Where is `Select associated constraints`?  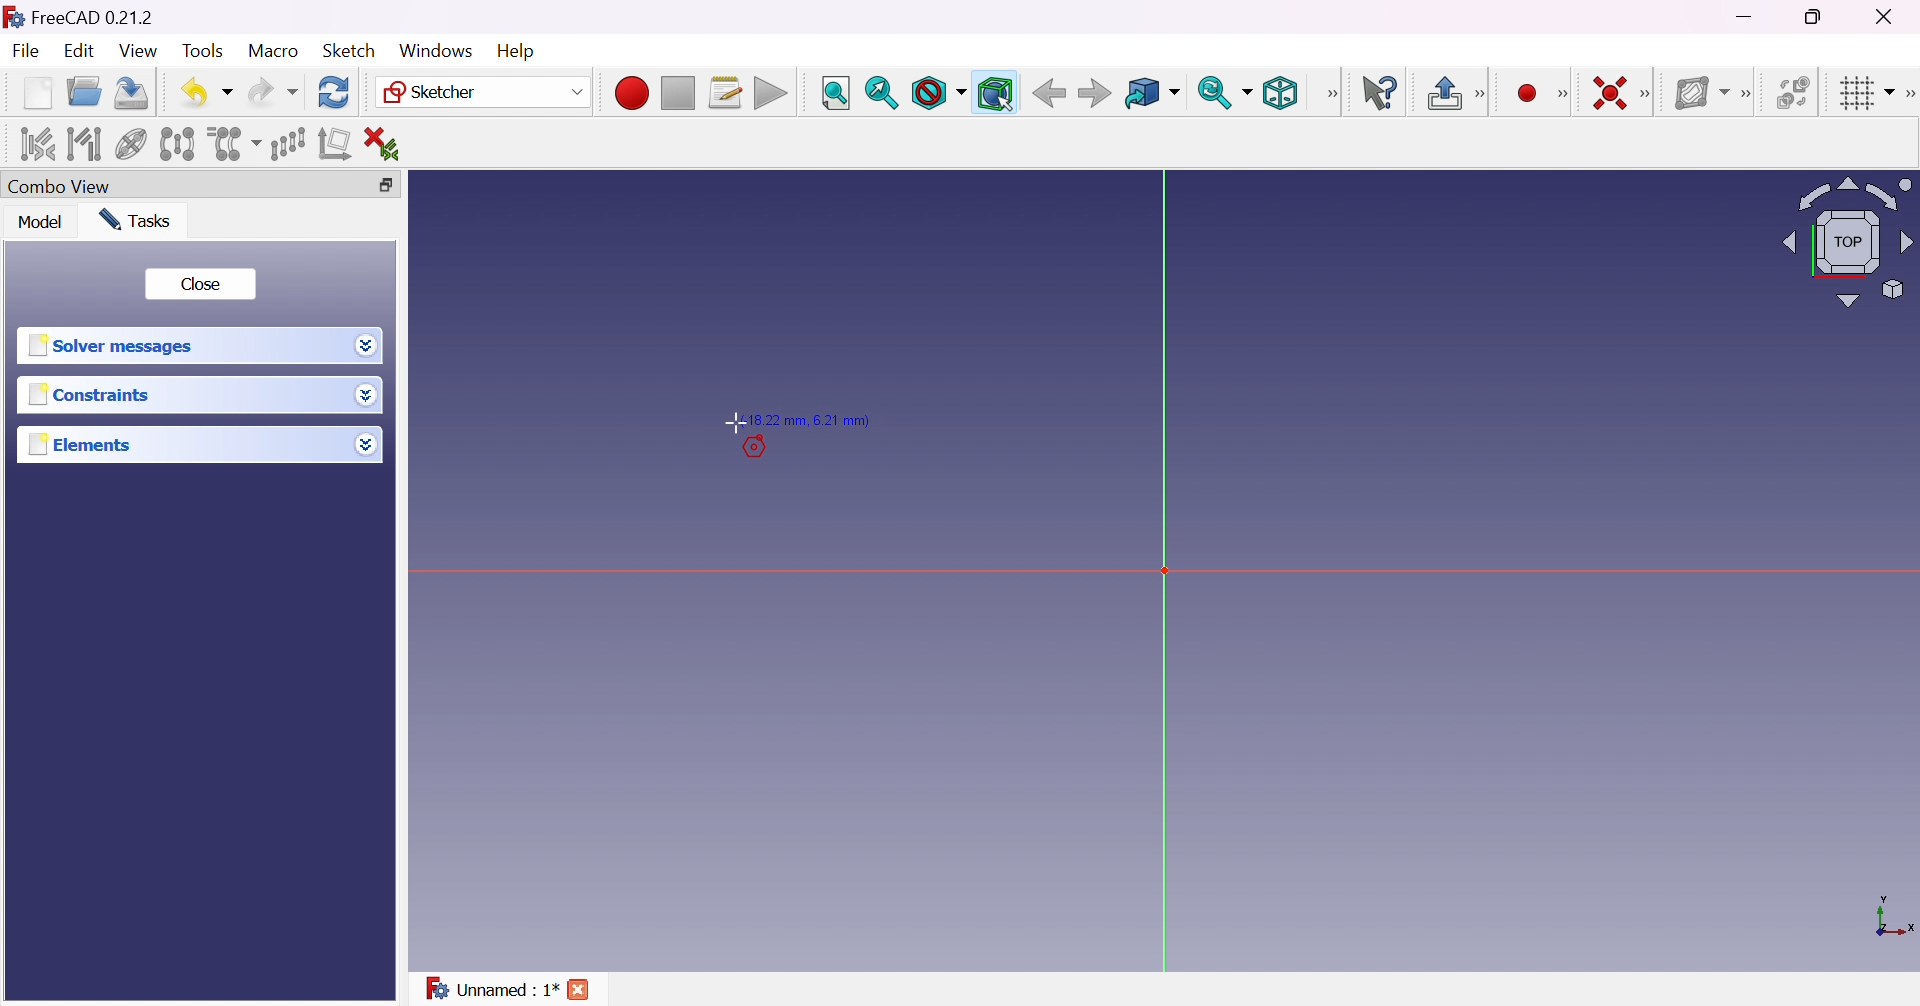
Select associated constraints is located at coordinates (39, 143).